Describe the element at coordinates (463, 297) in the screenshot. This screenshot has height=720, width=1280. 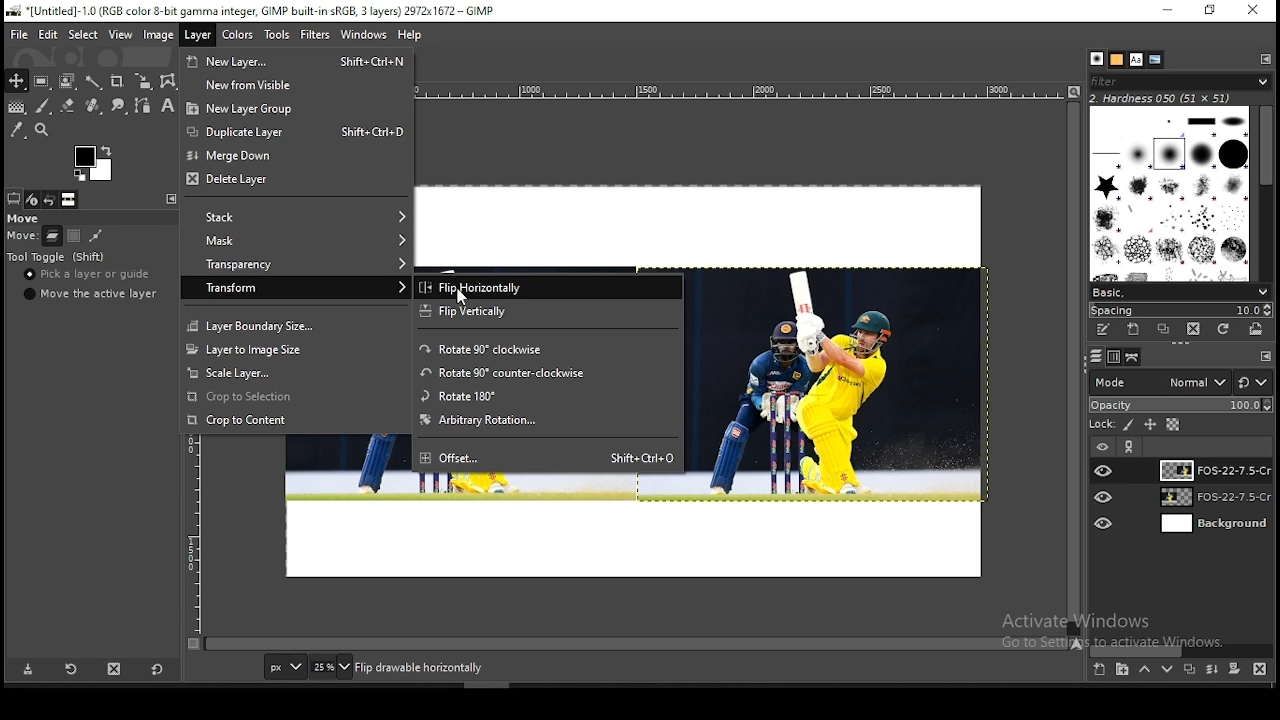
I see `cursor` at that location.